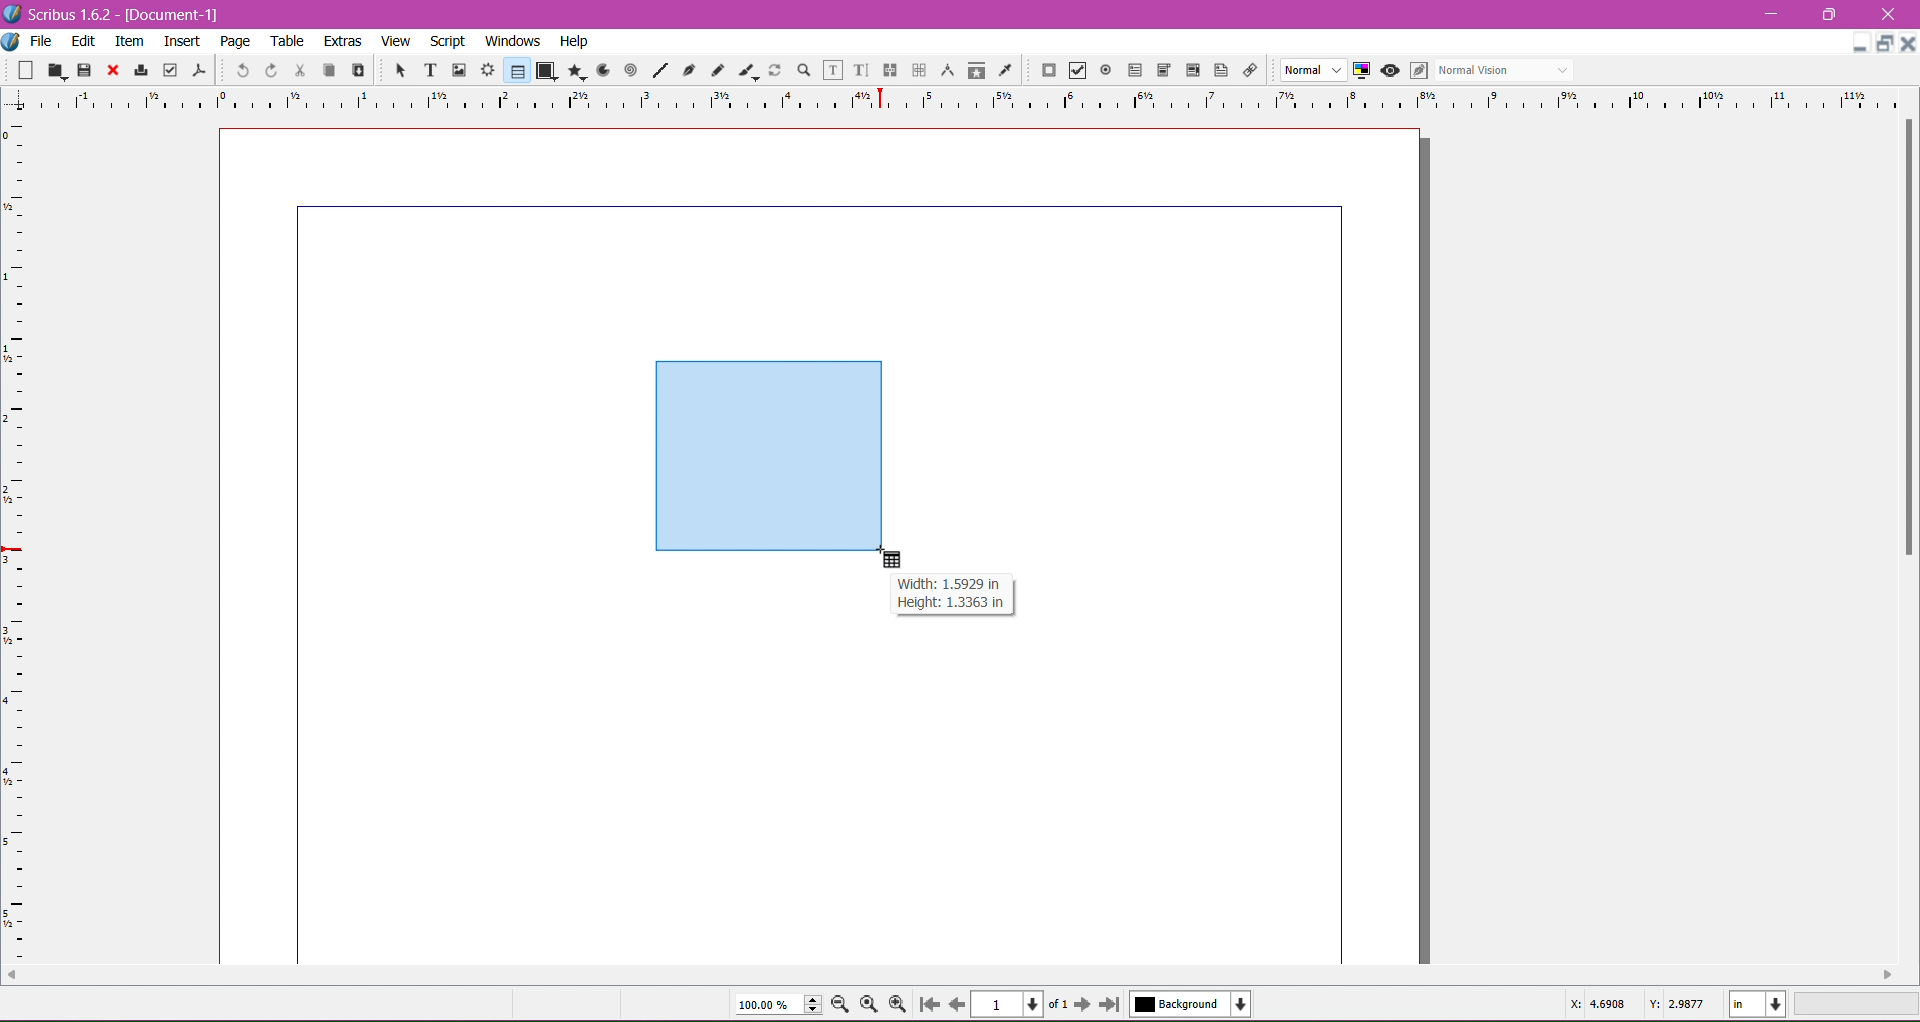 This screenshot has width=1920, height=1022. Describe the element at coordinates (487, 70) in the screenshot. I see `Render Frame` at that location.